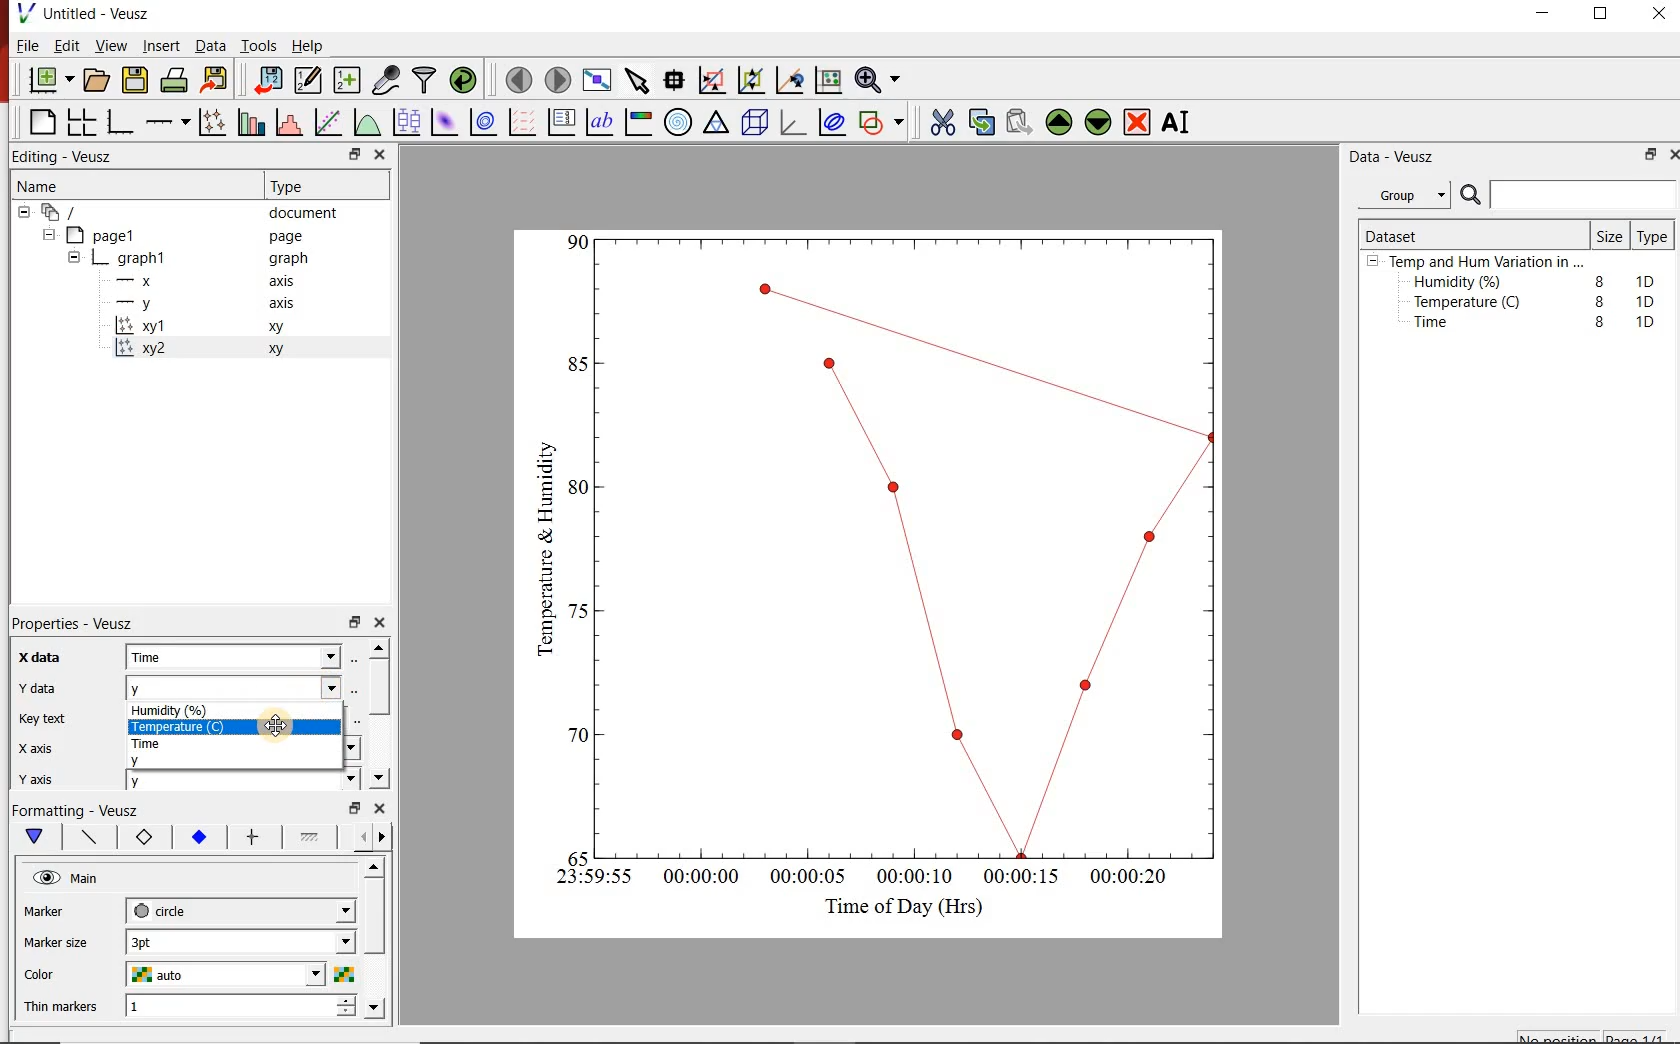  Describe the element at coordinates (40, 120) in the screenshot. I see `blank page` at that location.